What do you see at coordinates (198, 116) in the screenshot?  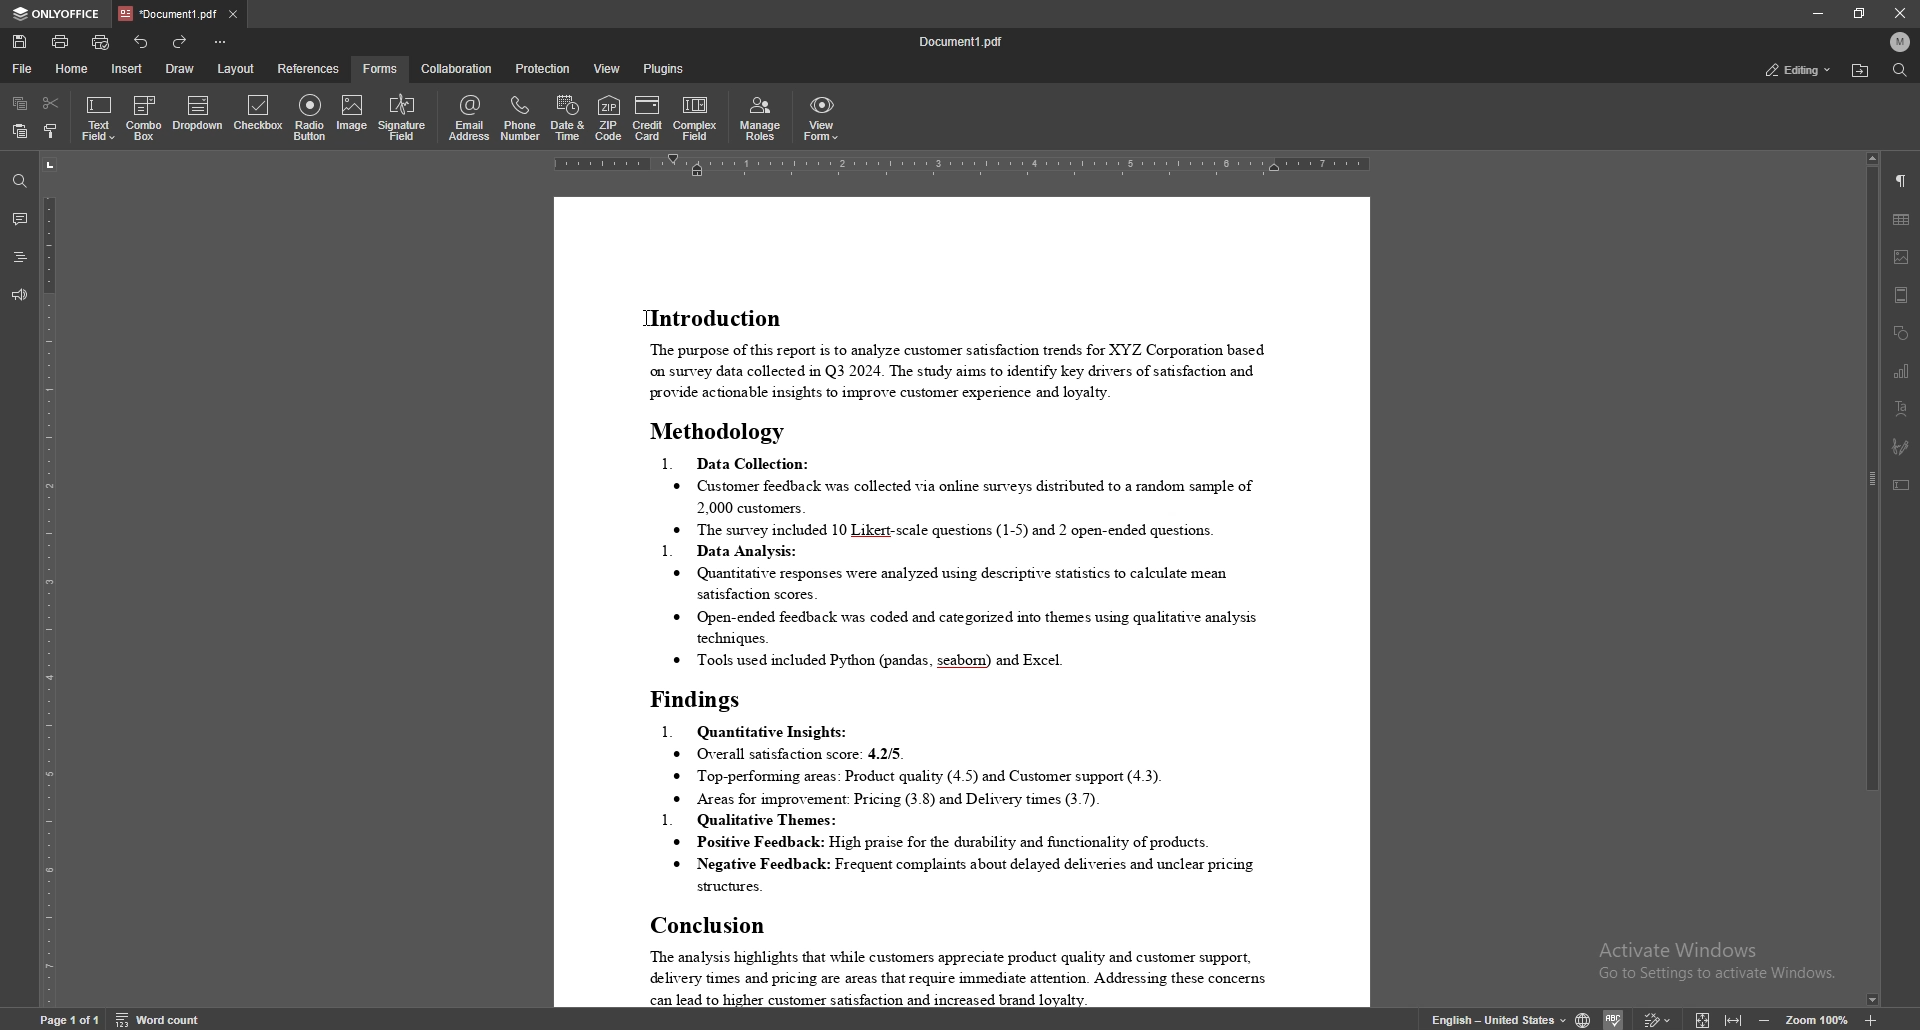 I see `dropdown` at bounding box center [198, 116].